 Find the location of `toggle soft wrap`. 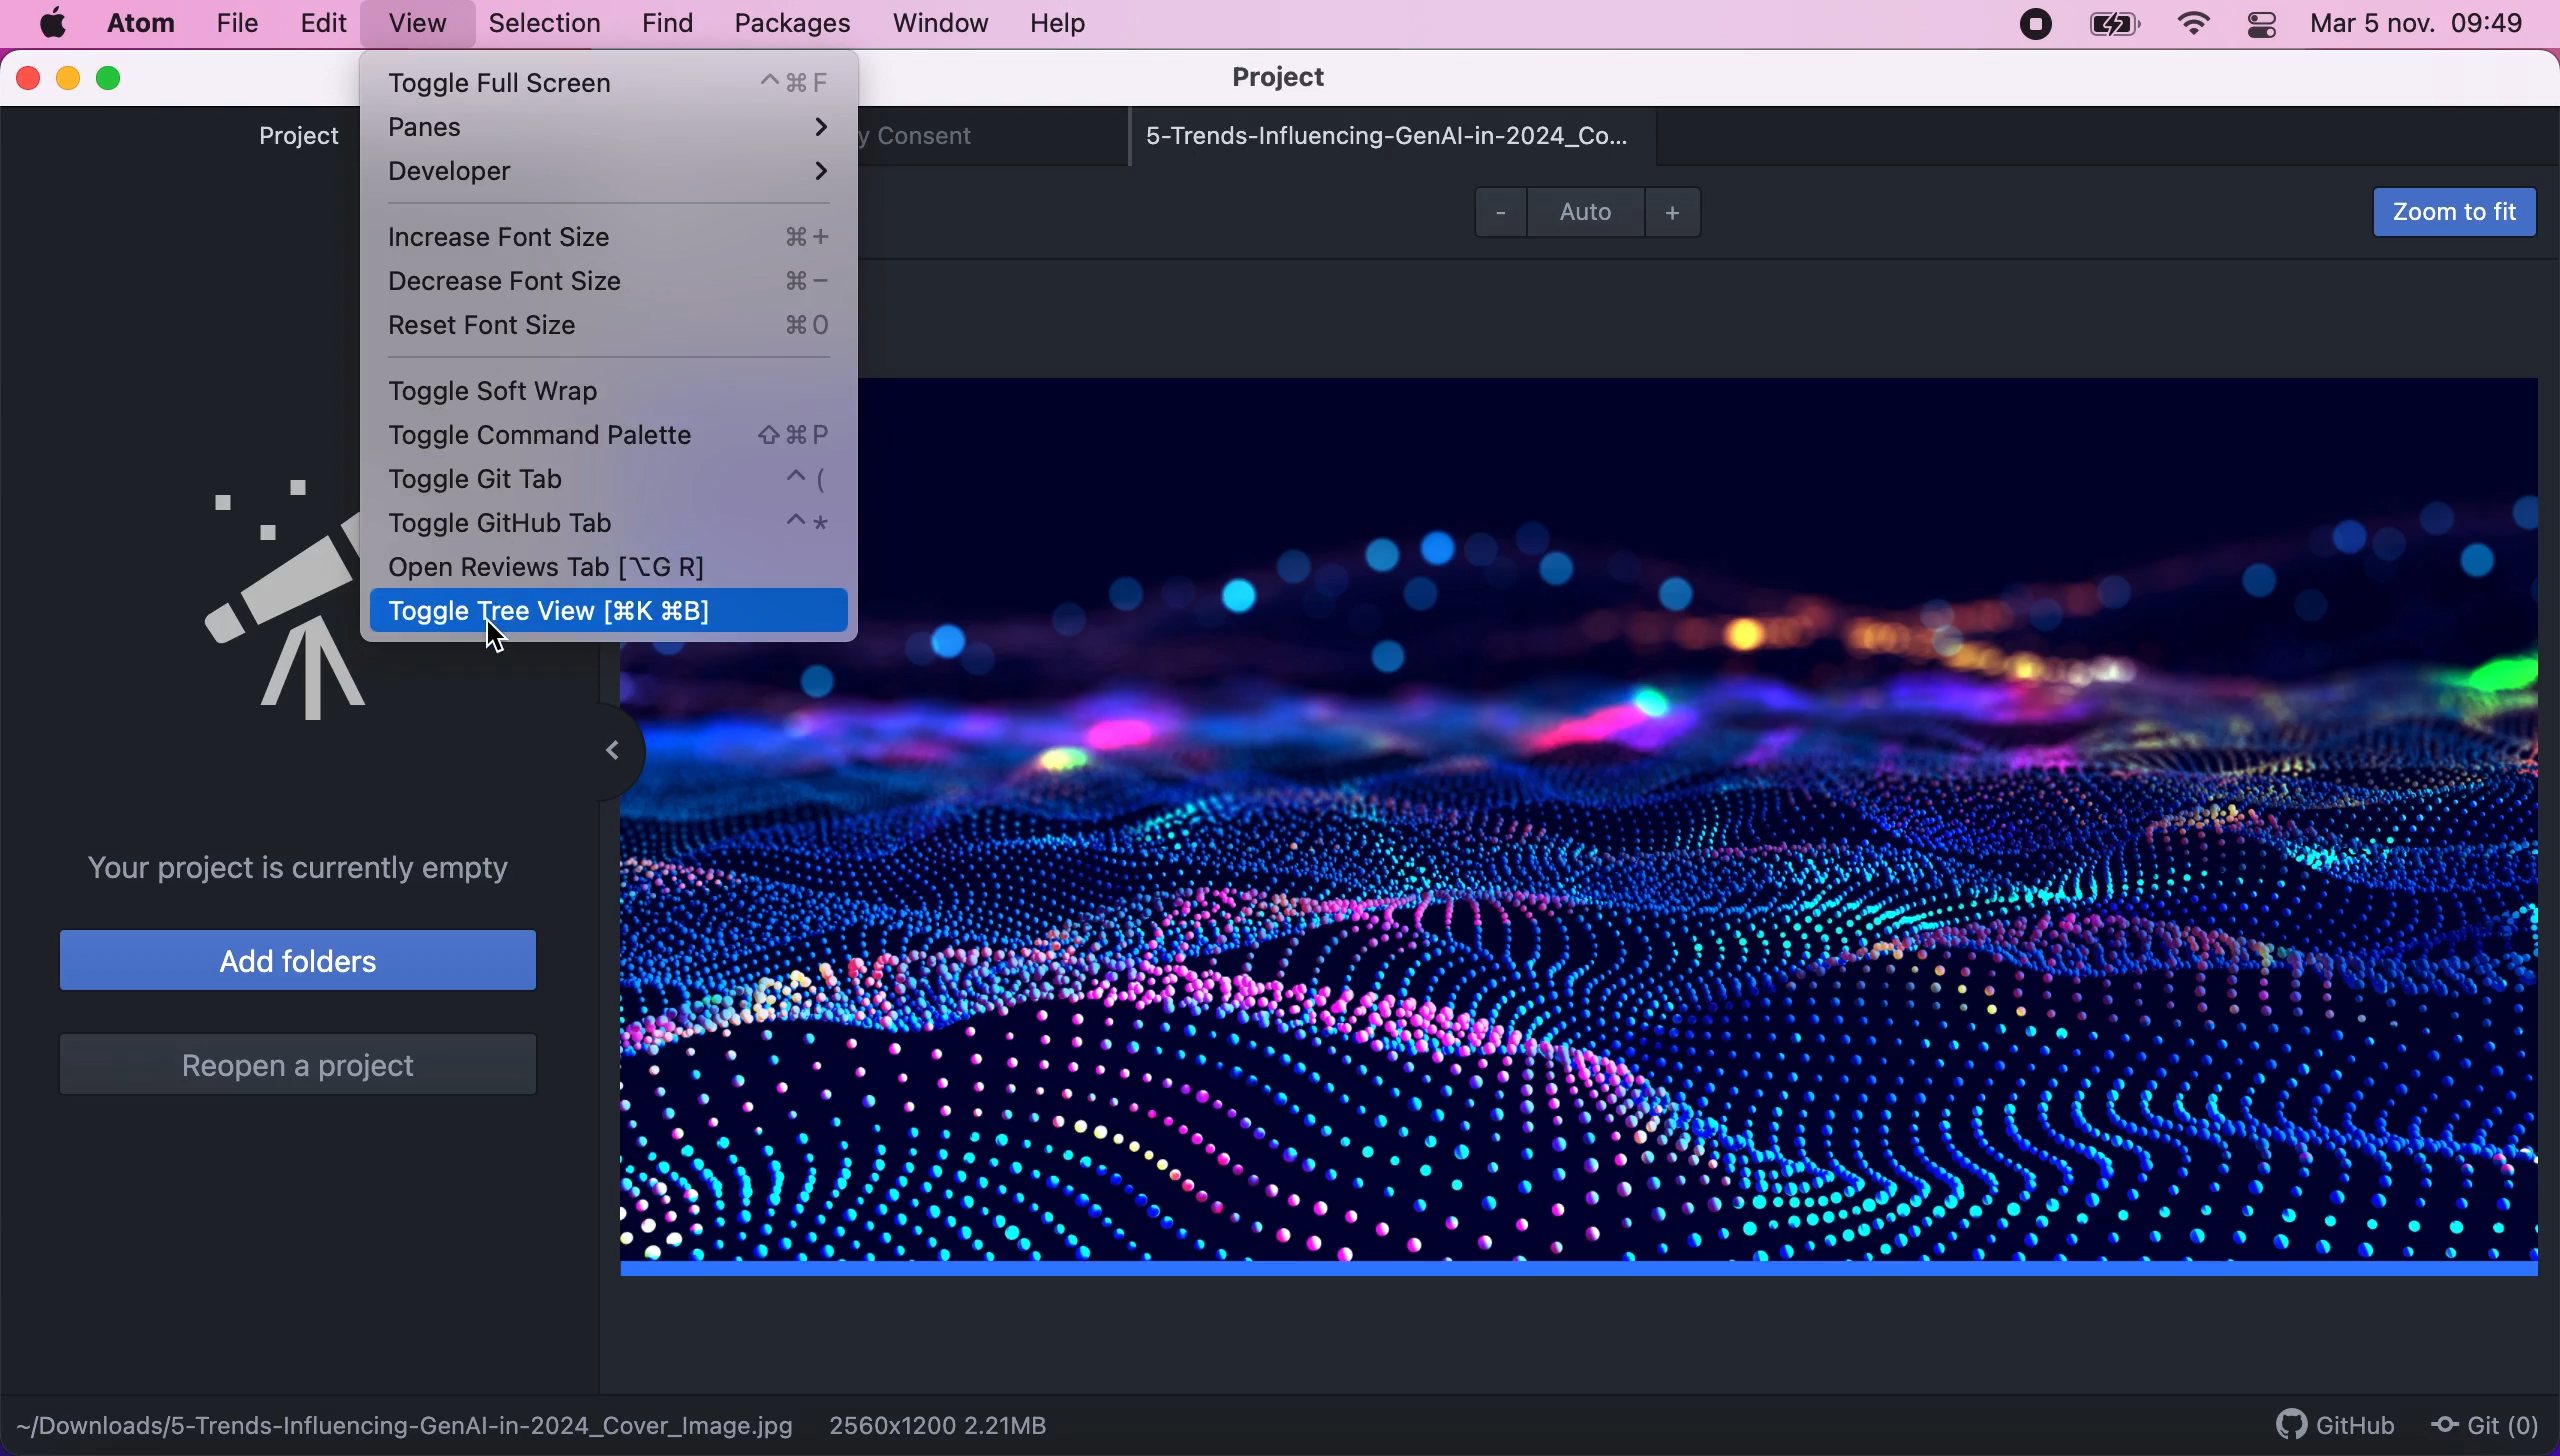

toggle soft wrap is located at coordinates (538, 389).